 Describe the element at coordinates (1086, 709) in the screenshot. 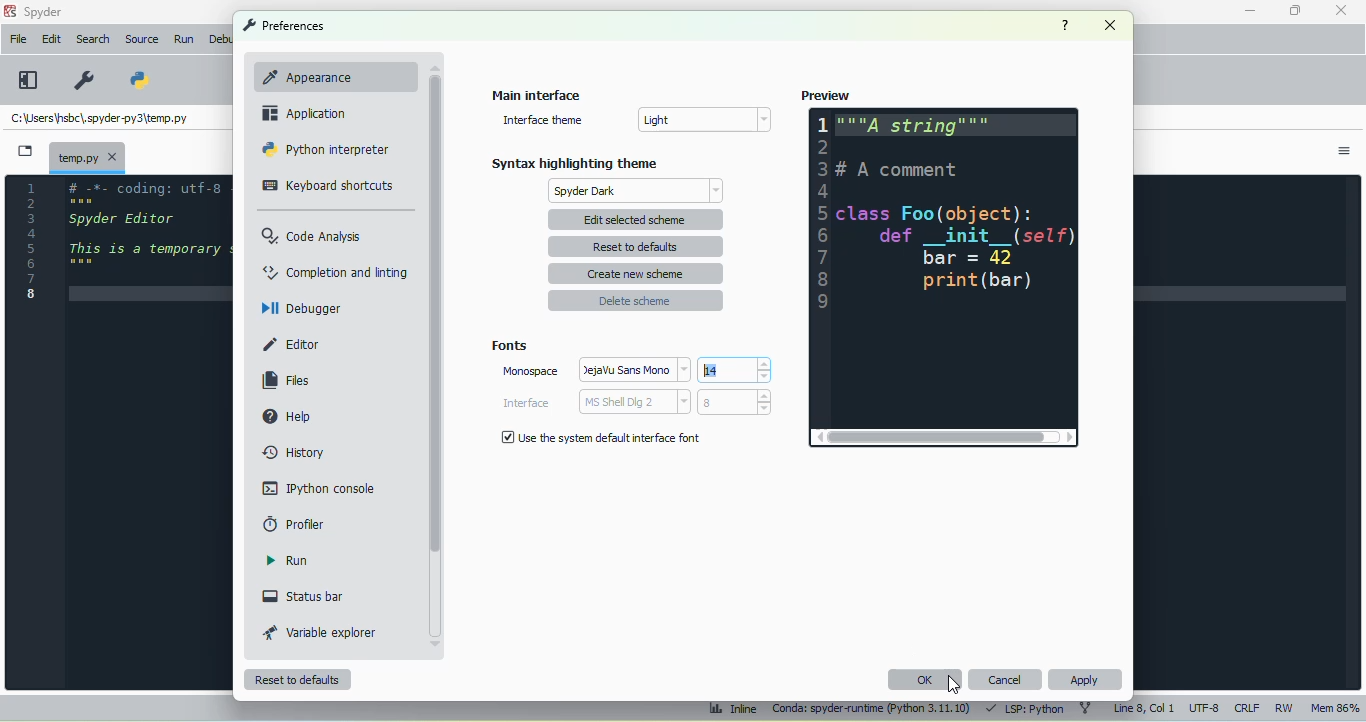

I see `git branch` at that location.